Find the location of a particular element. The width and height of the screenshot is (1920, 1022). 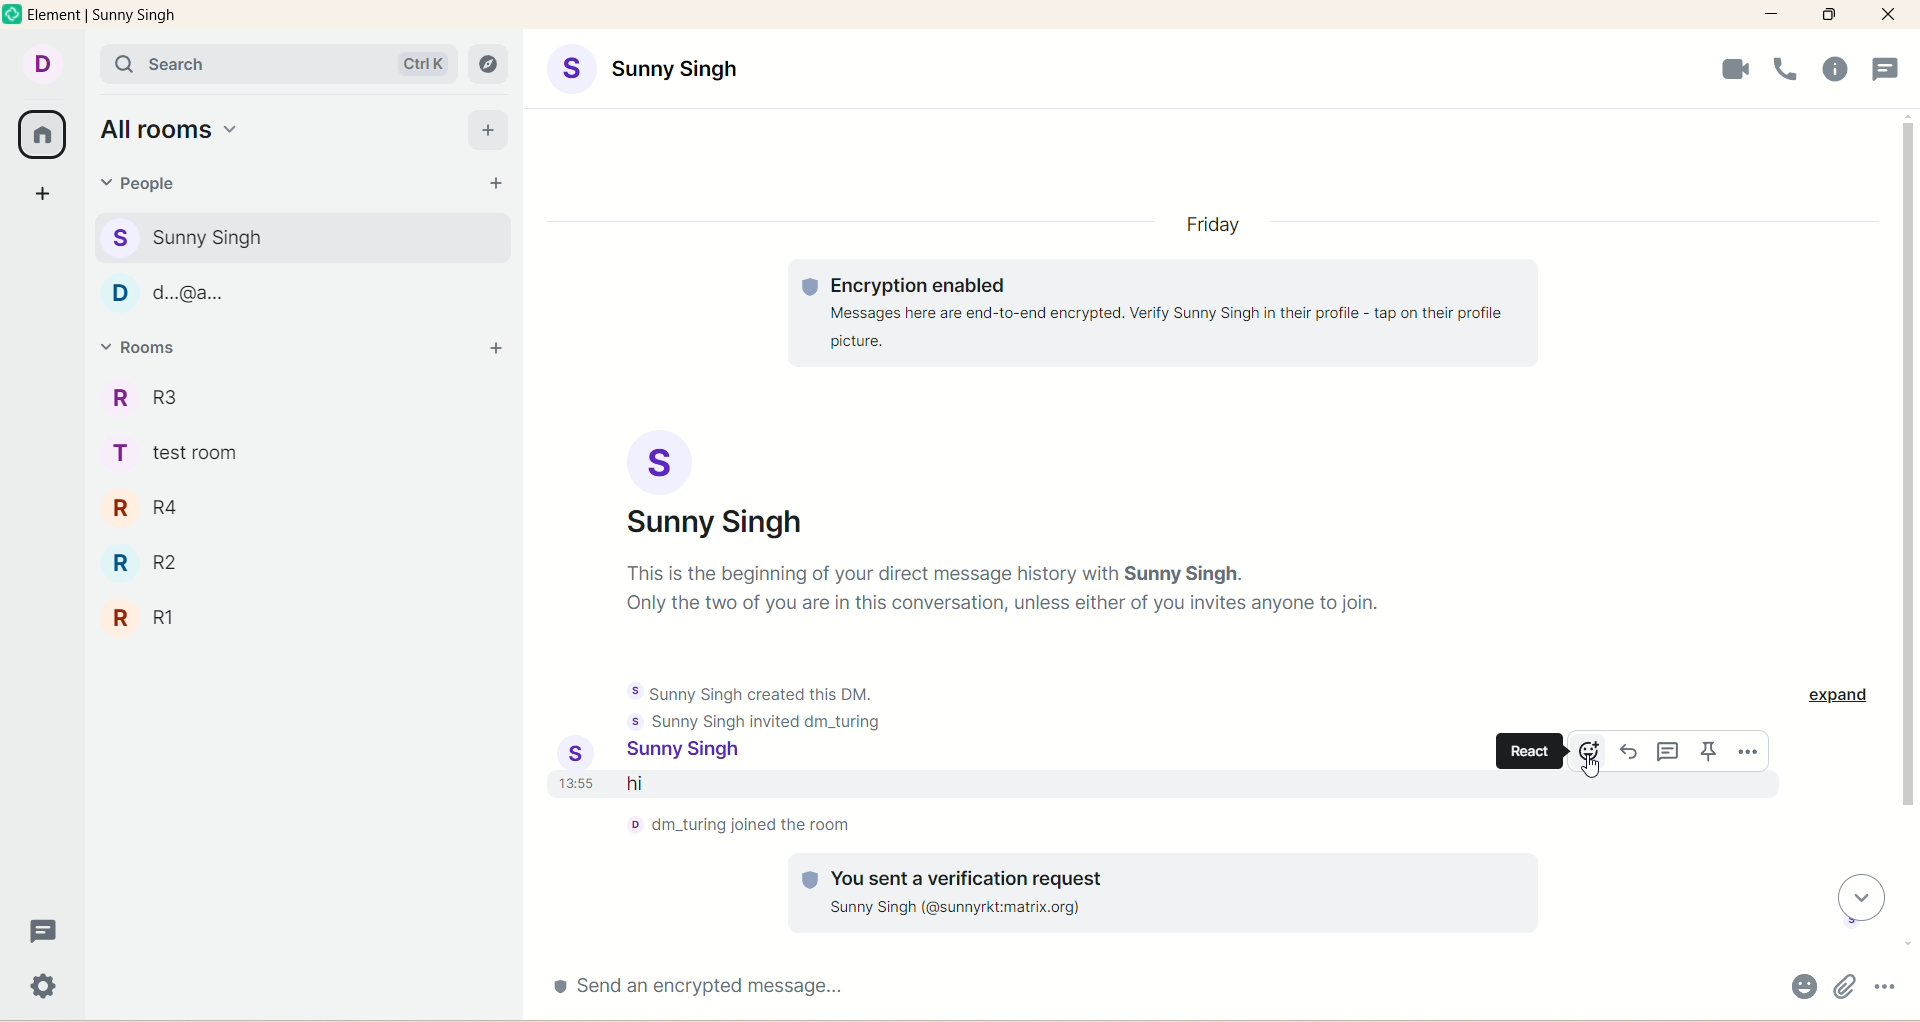

account is located at coordinates (694, 753).